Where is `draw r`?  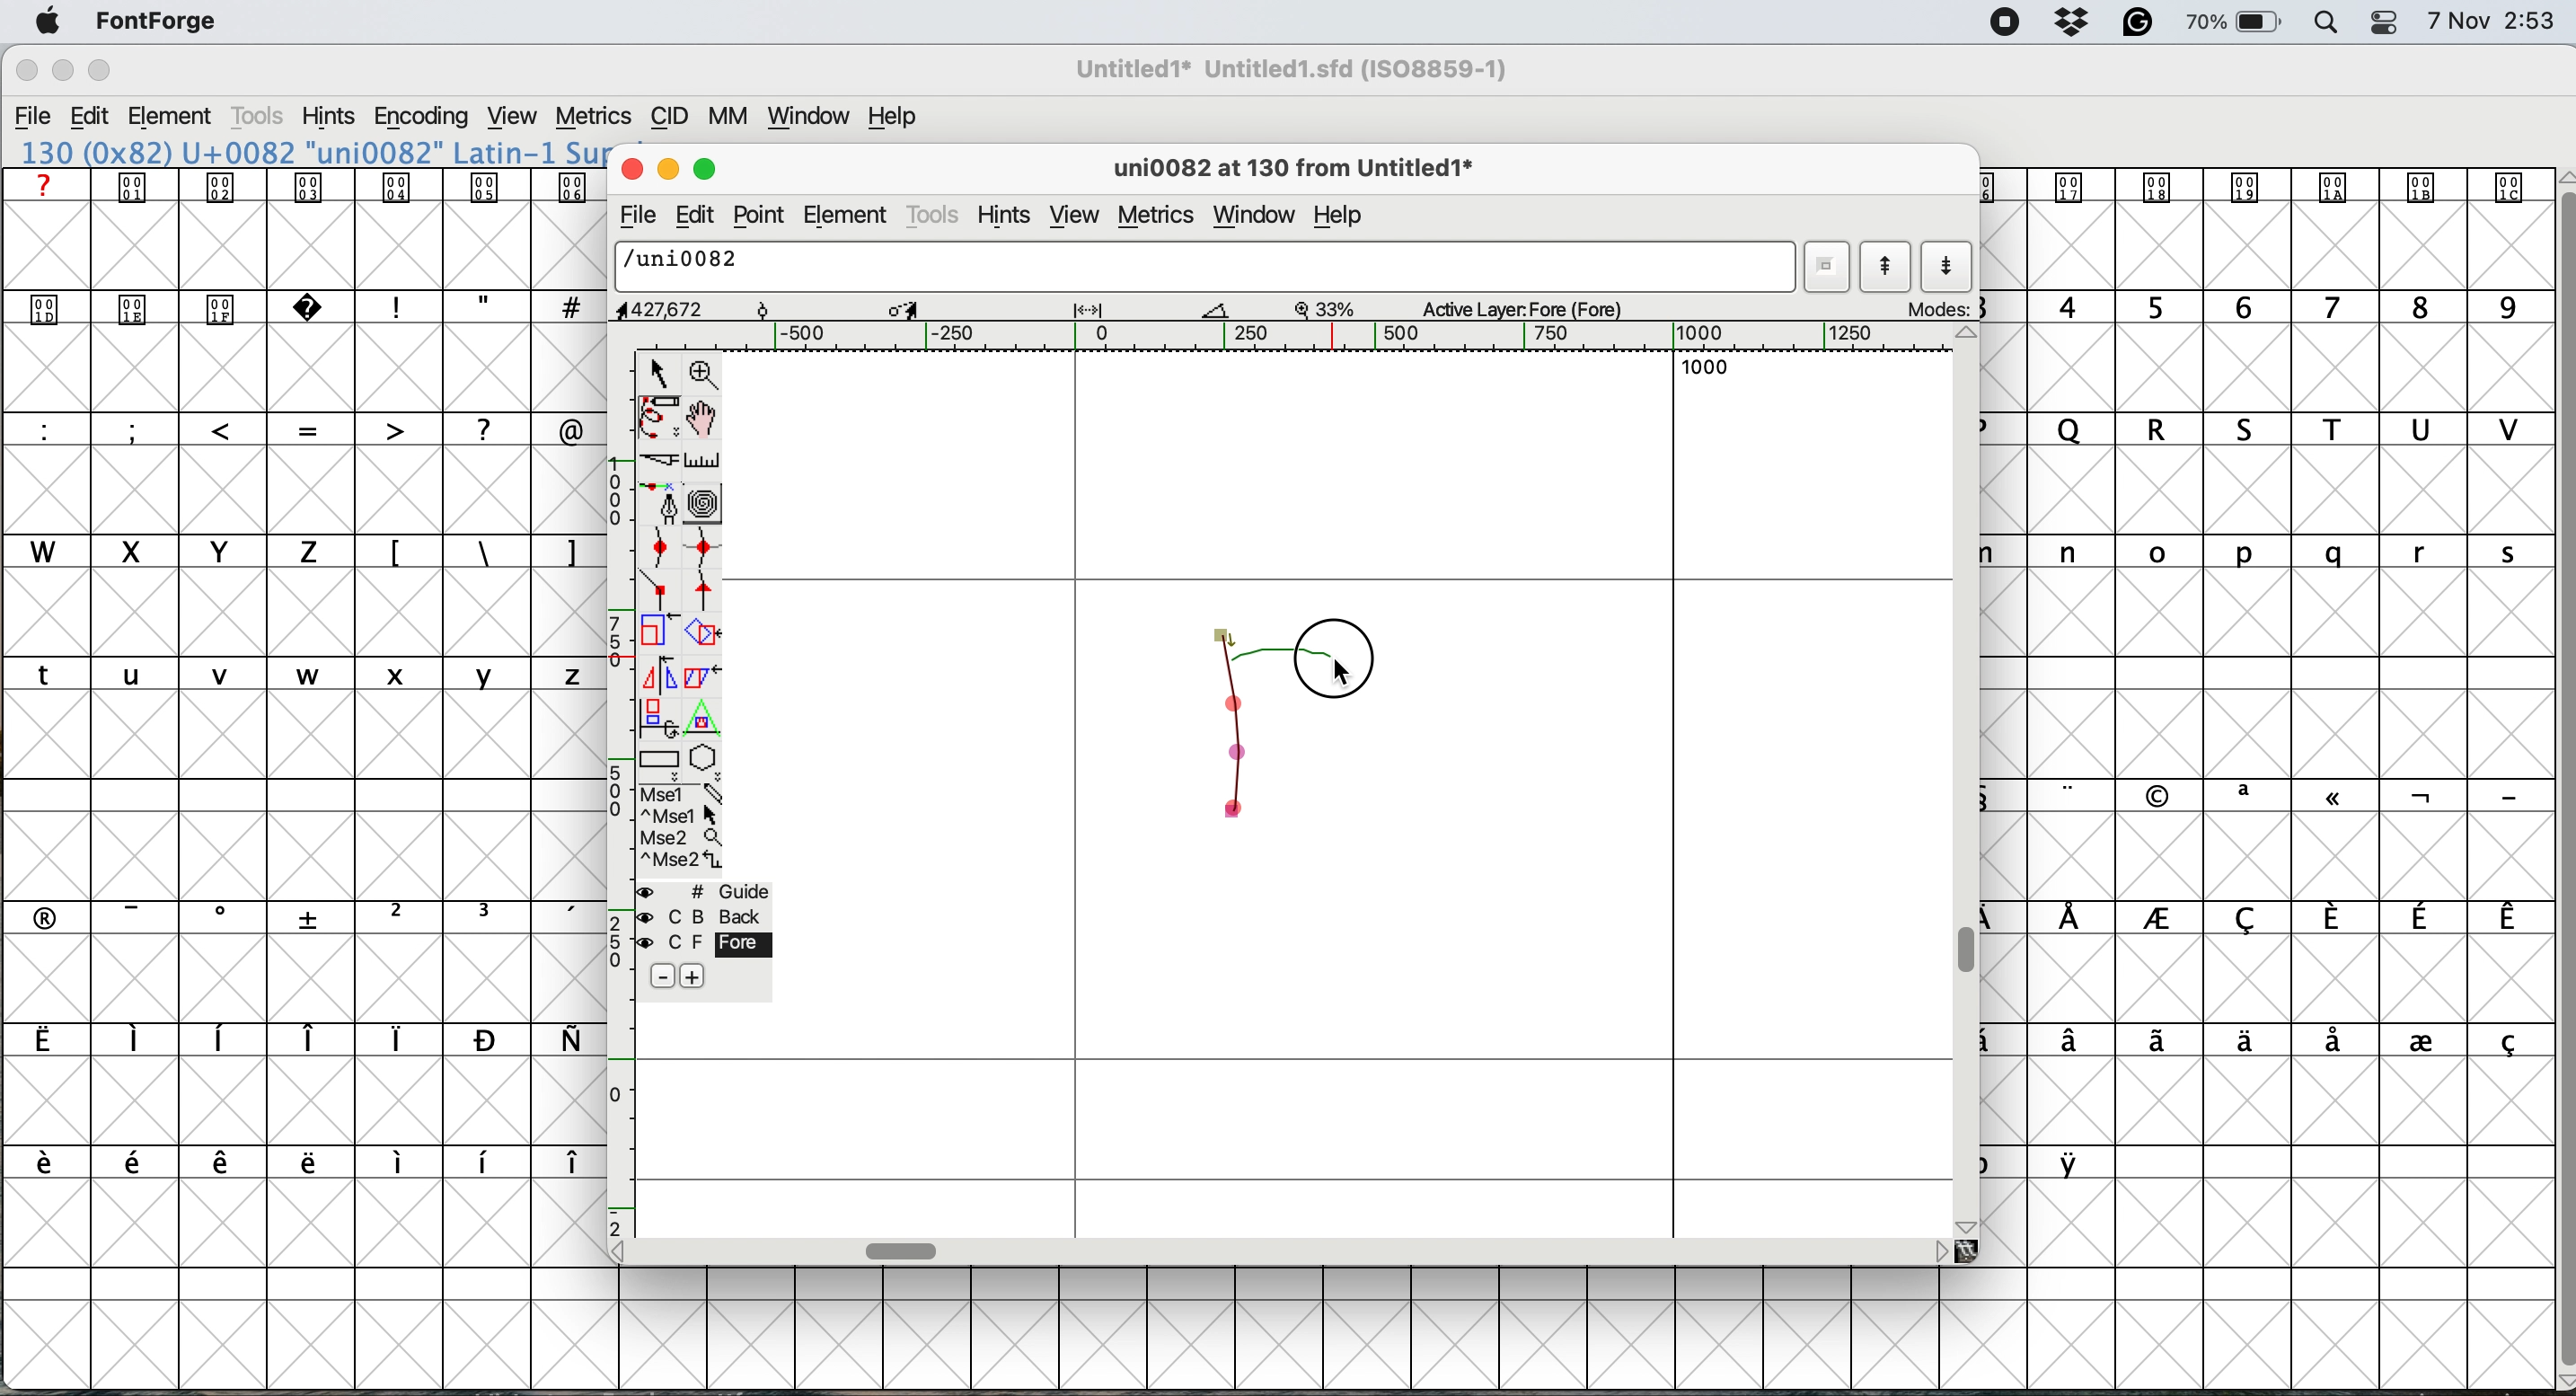 draw r is located at coordinates (1255, 650).